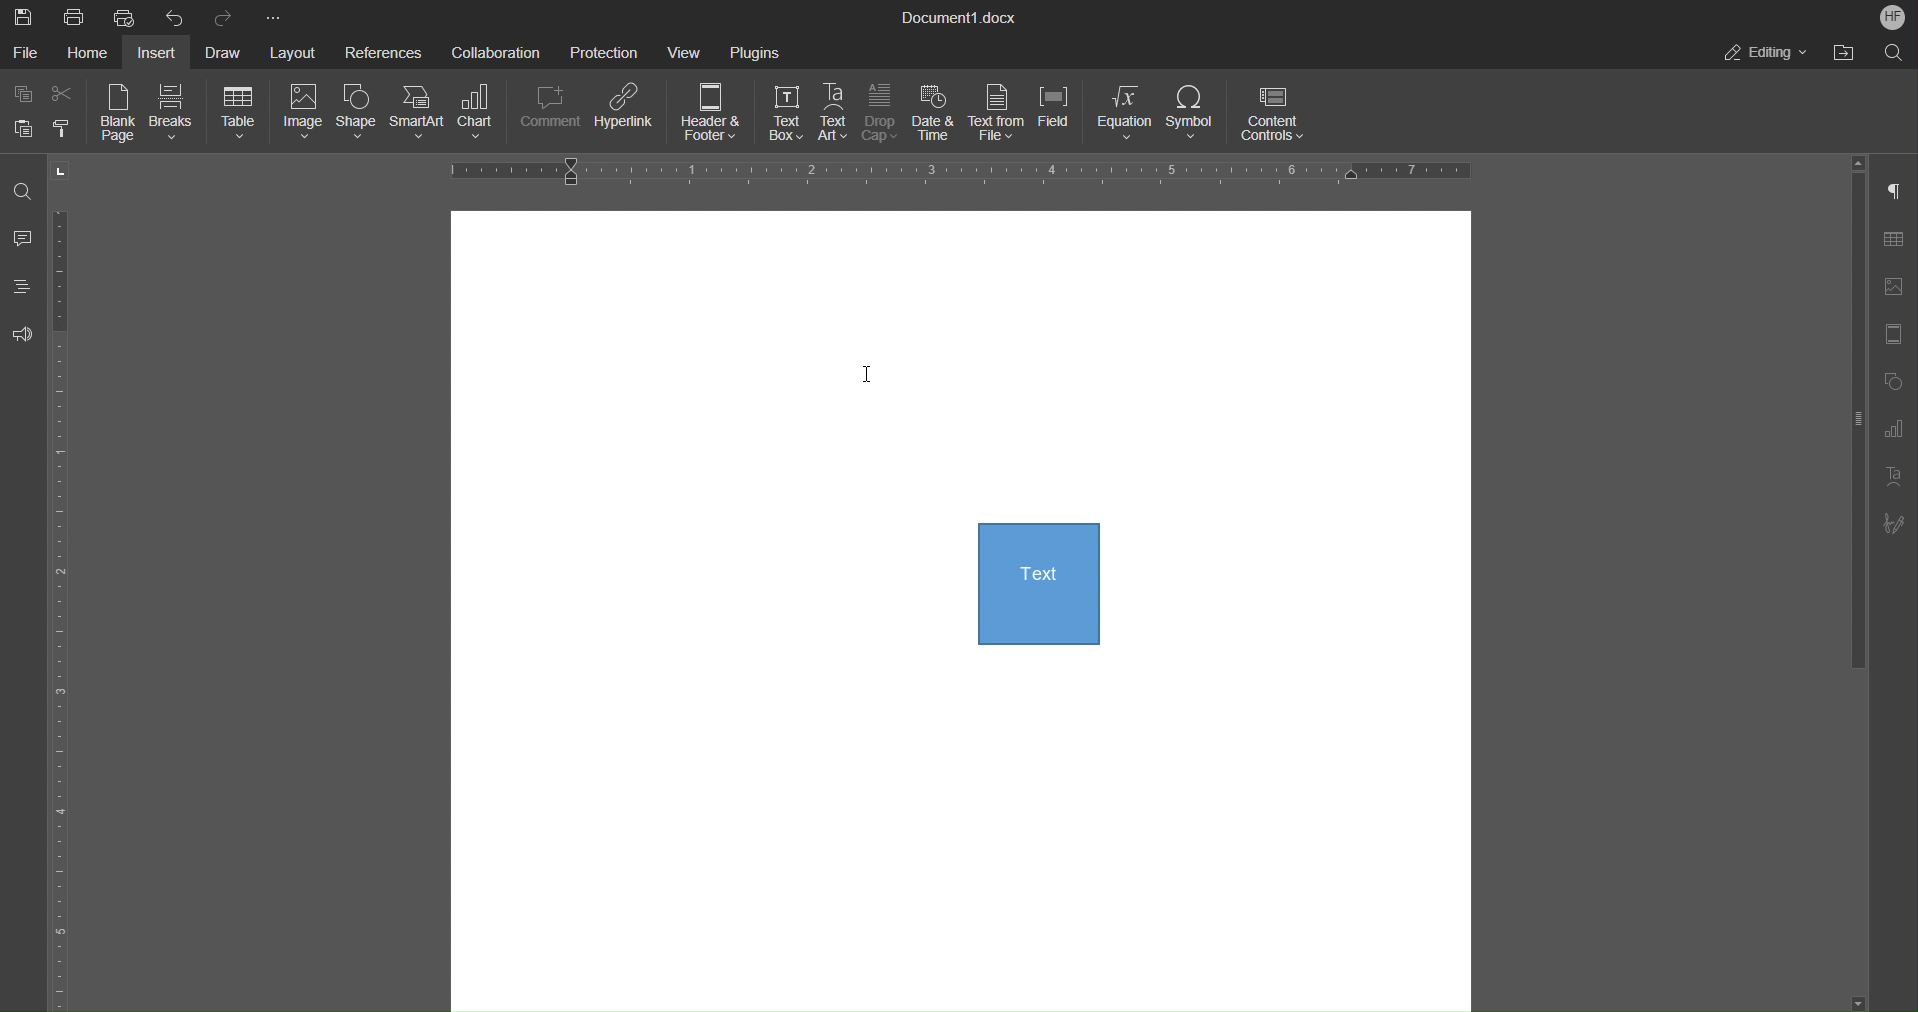 The width and height of the screenshot is (1918, 1012). What do you see at coordinates (1061, 115) in the screenshot?
I see `Field` at bounding box center [1061, 115].